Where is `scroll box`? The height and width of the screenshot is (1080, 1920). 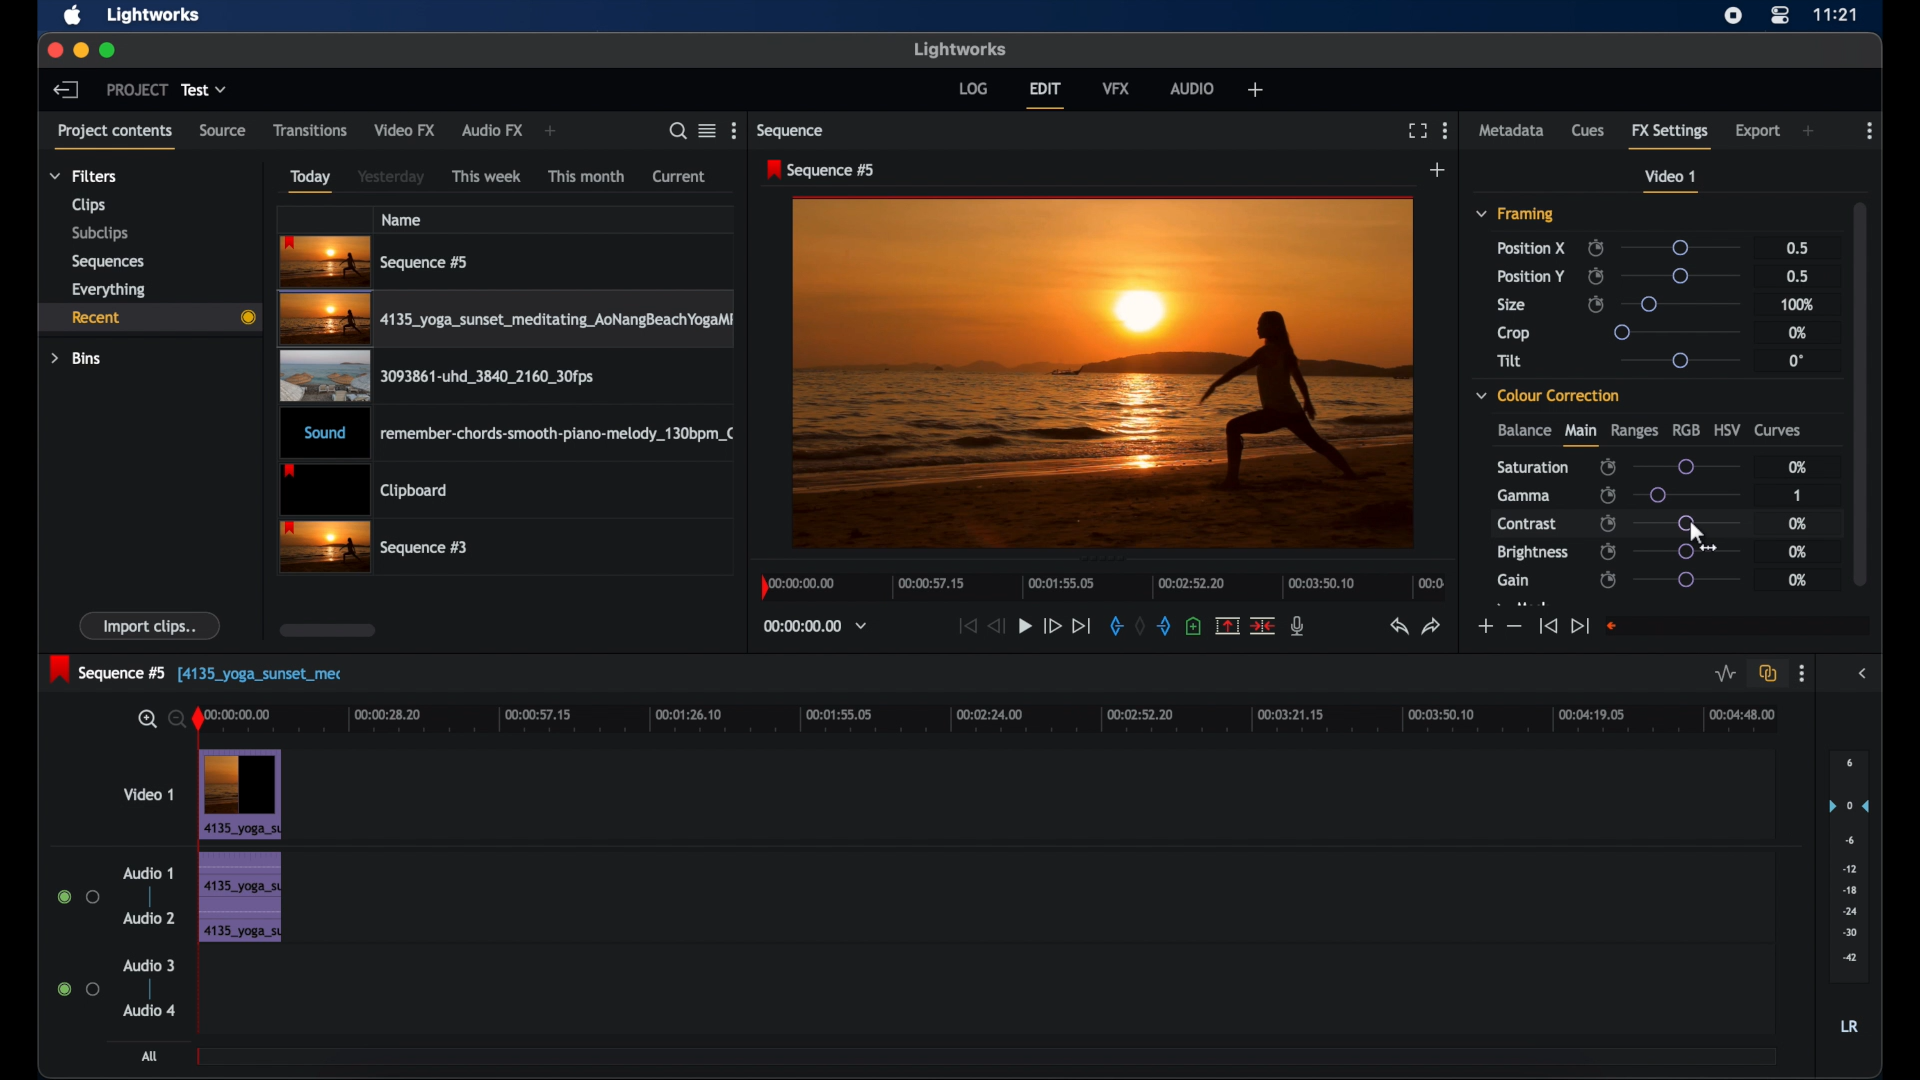 scroll box is located at coordinates (328, 630).